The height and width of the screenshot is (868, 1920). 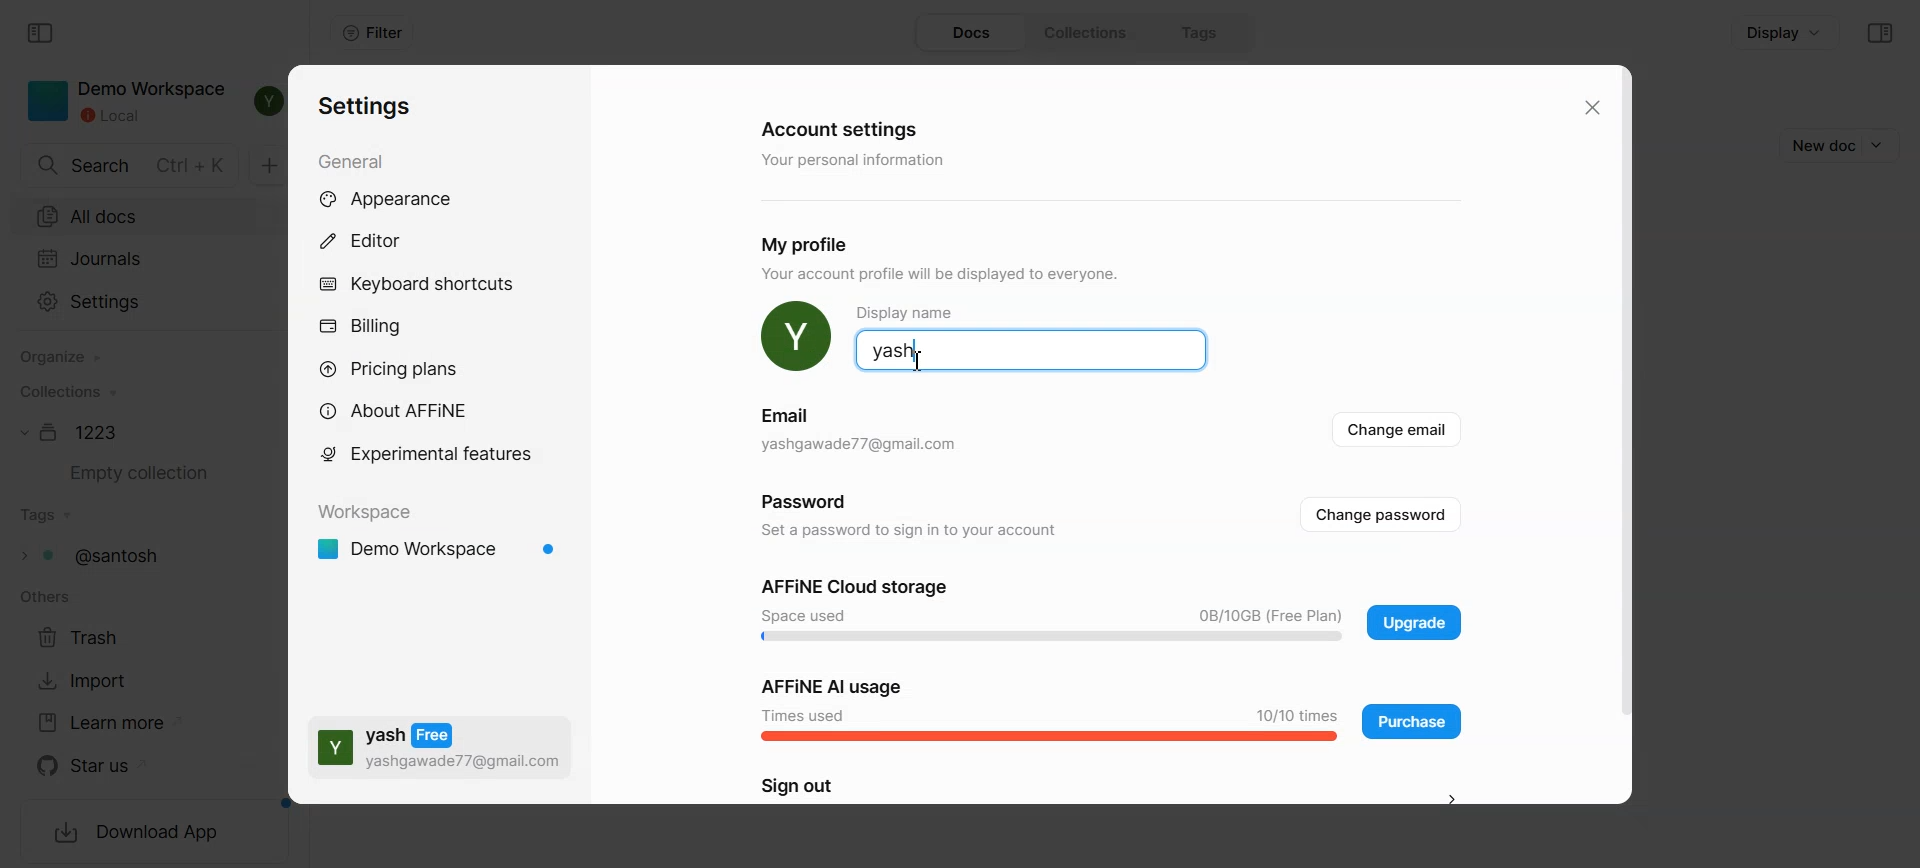 What do you see at coordinates (813, 244) in the screenshot?
I see `My profile` at bounding box center [813, 244].